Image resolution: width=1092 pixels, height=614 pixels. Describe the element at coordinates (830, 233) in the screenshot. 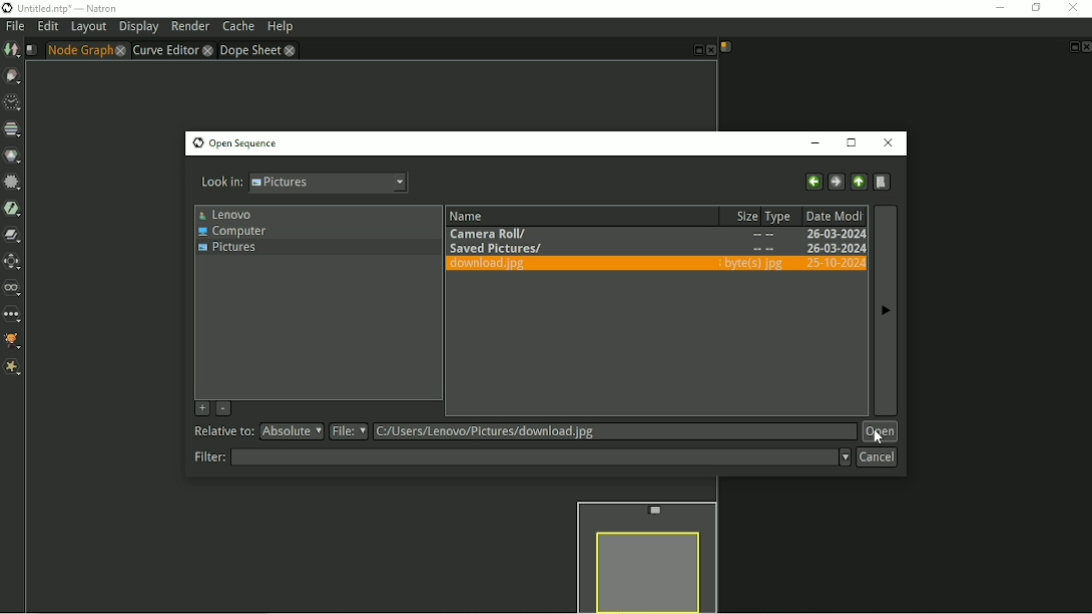

I see `26-03-2024` at that location.